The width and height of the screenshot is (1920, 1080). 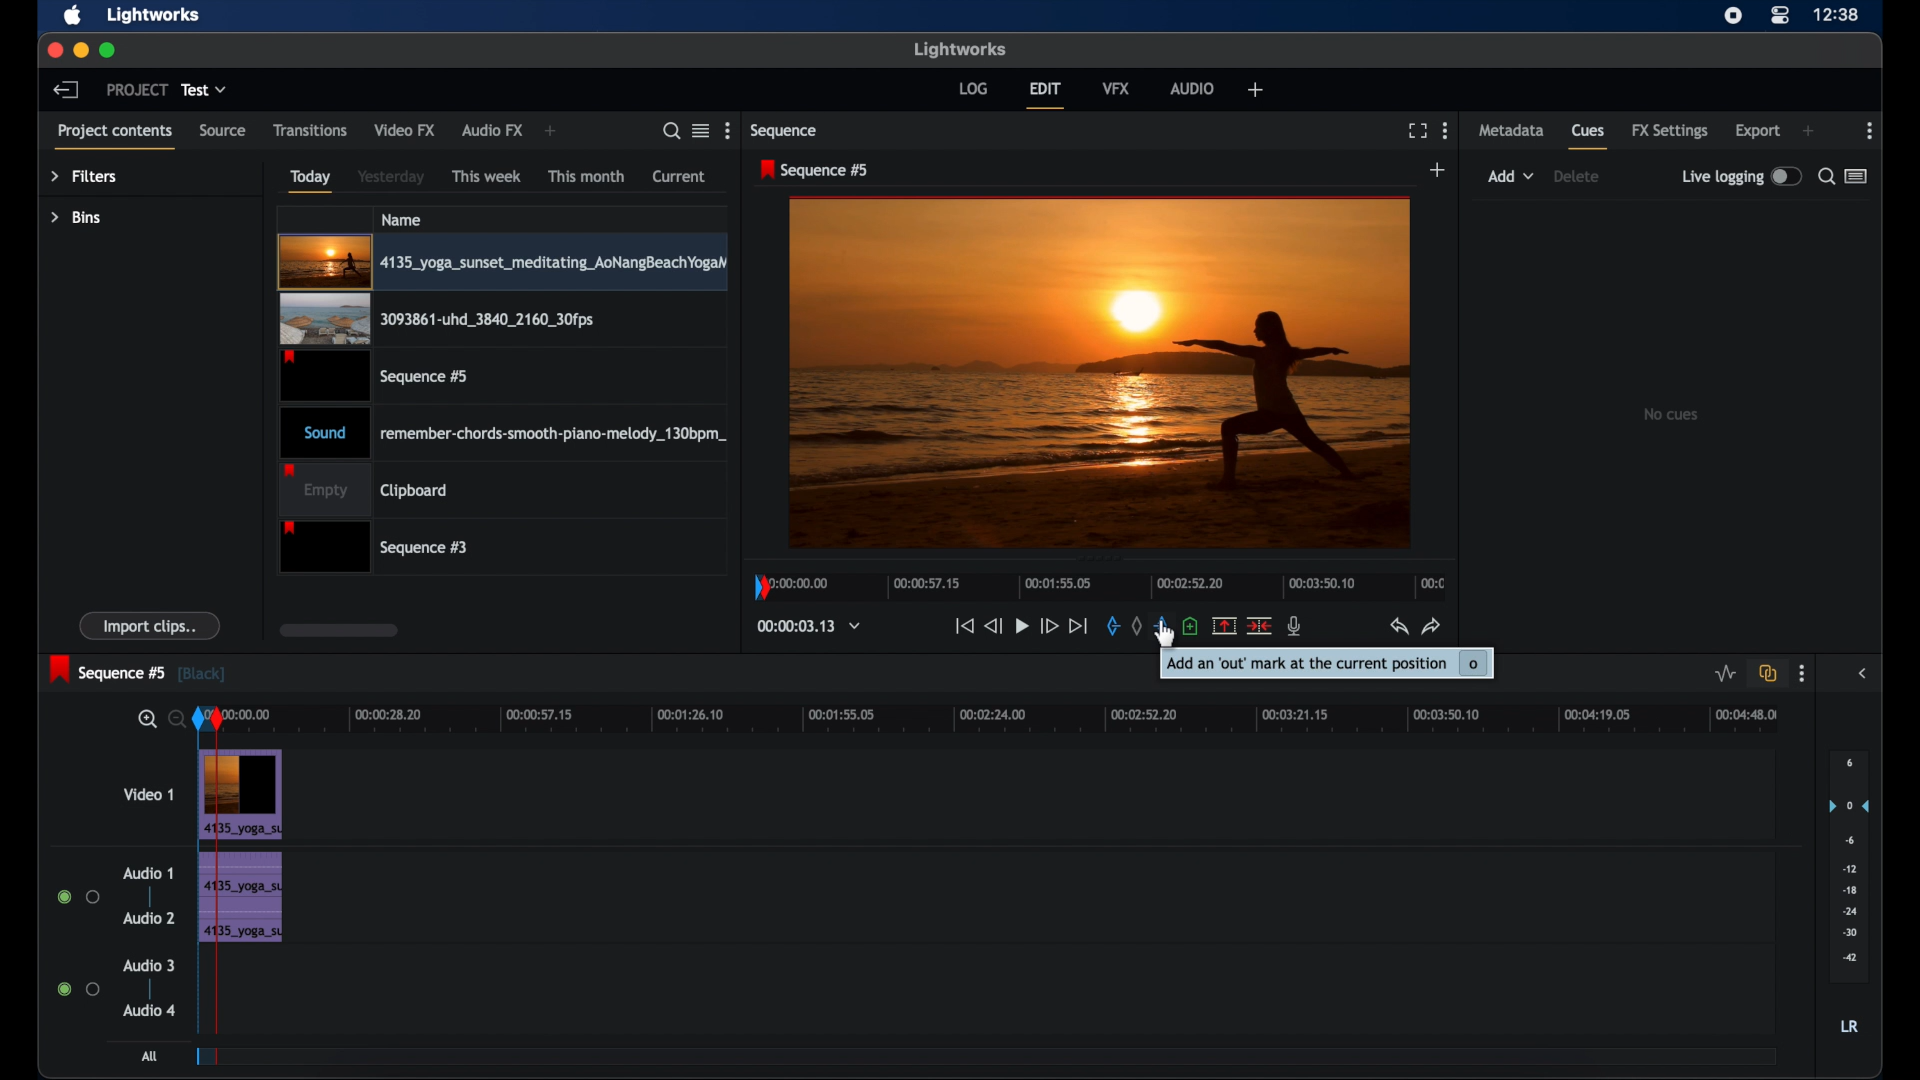 What do you see at coordinates (1849, 860) in the screenshot?
I see `audio output level` at bounding box center [1849, 860].